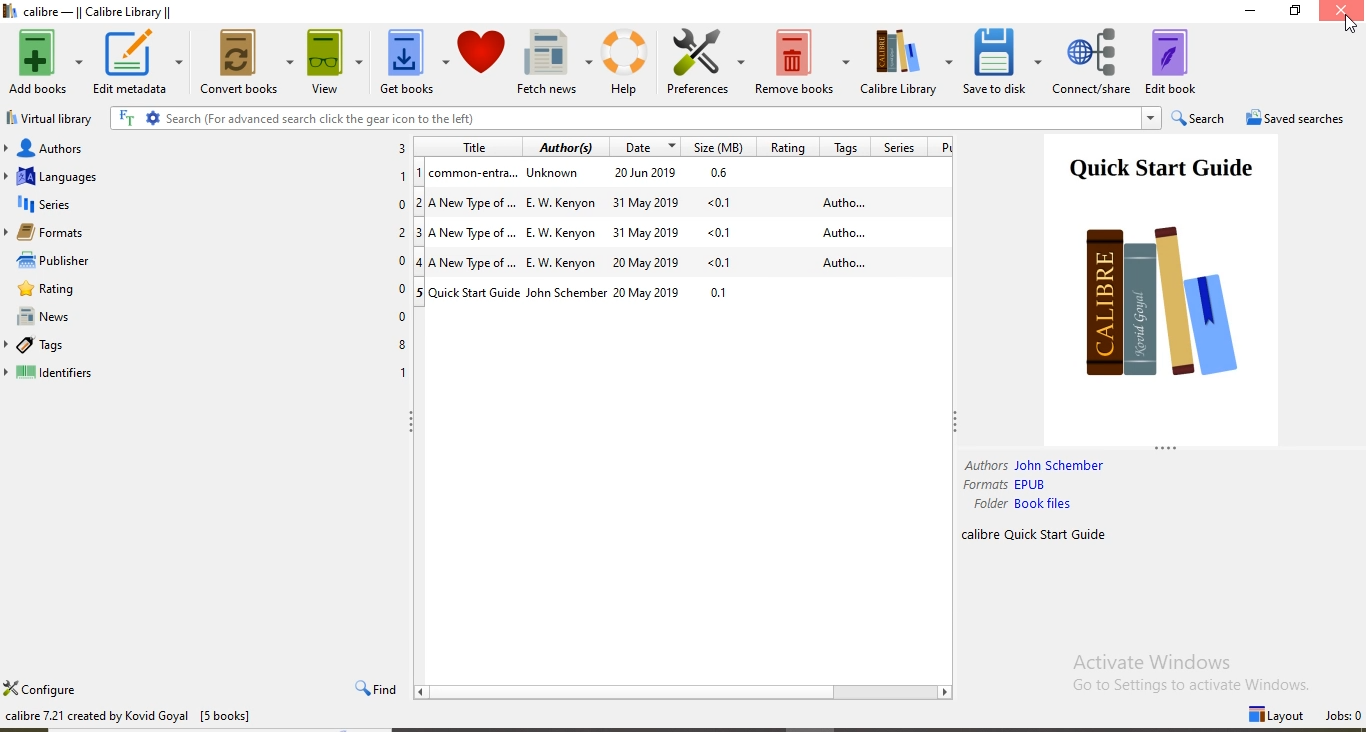  Describe the element at coordinates (841, 263) in the screenshot. I see `Autho...` at that location.